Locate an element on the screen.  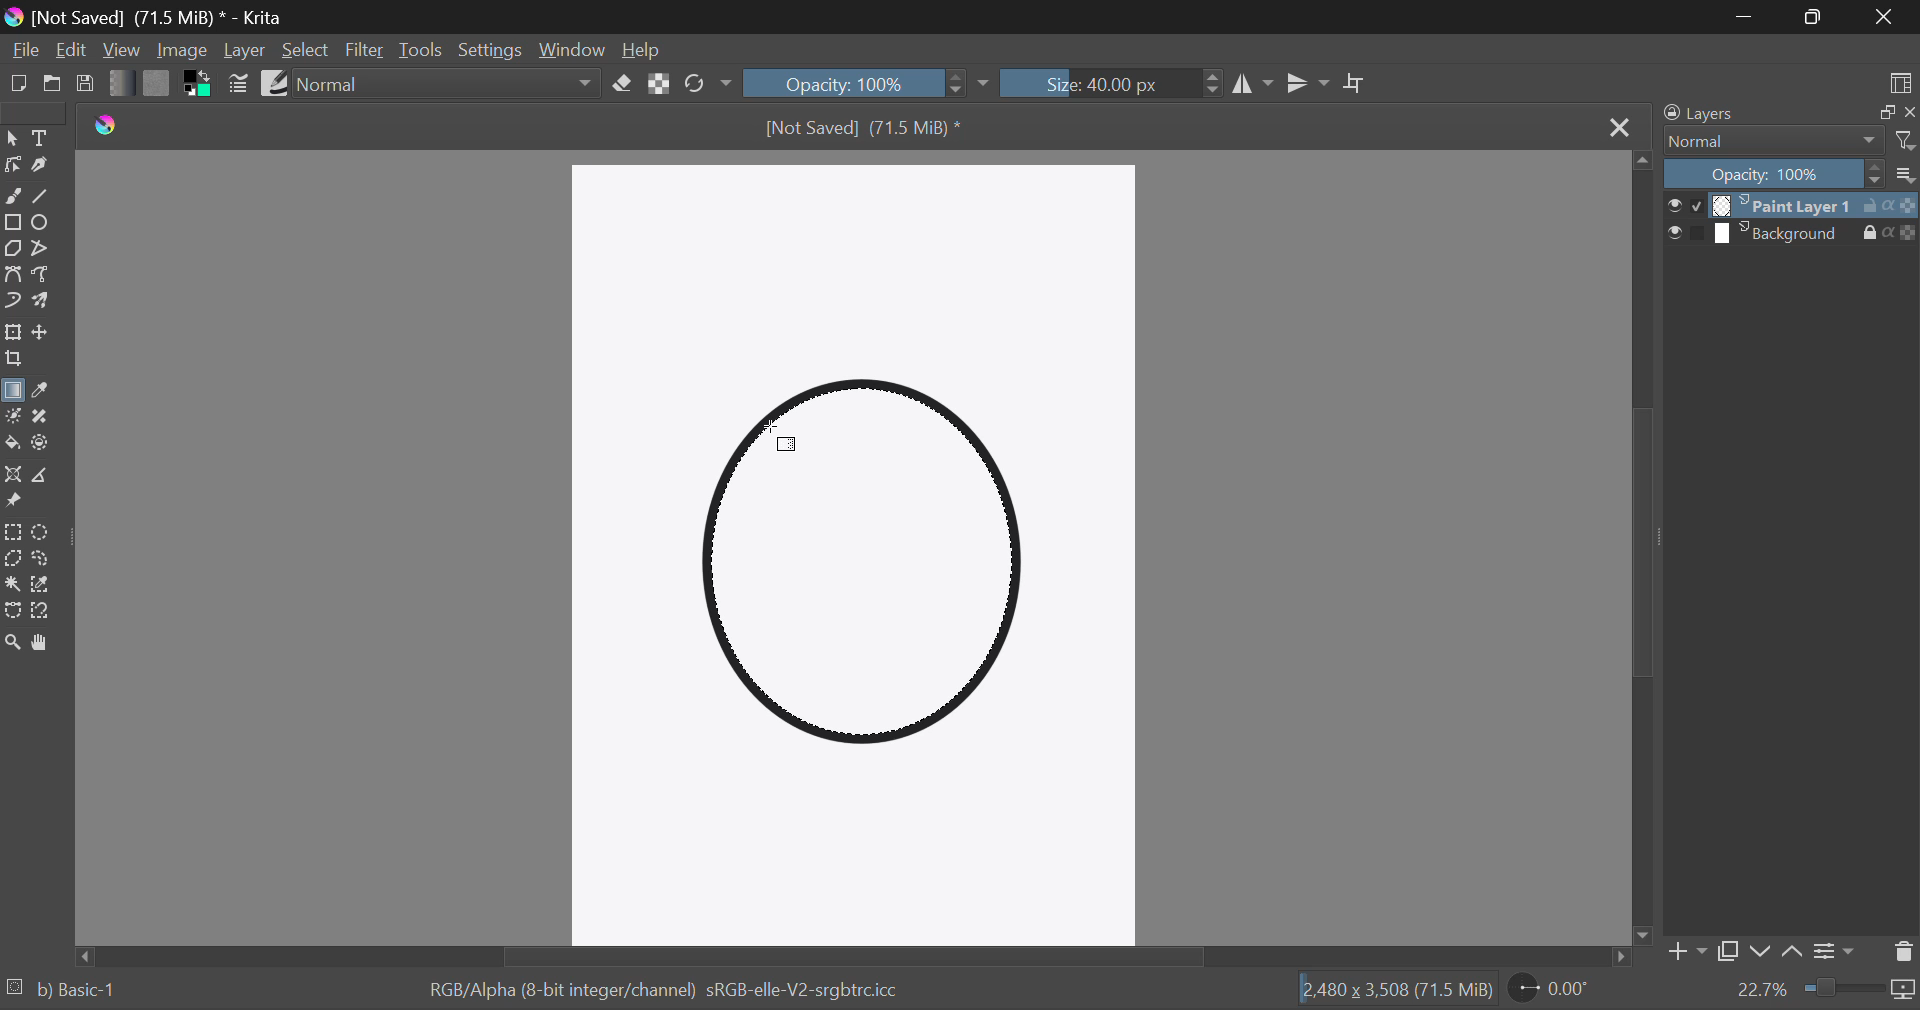
close is located at coordinates (1910, 111).